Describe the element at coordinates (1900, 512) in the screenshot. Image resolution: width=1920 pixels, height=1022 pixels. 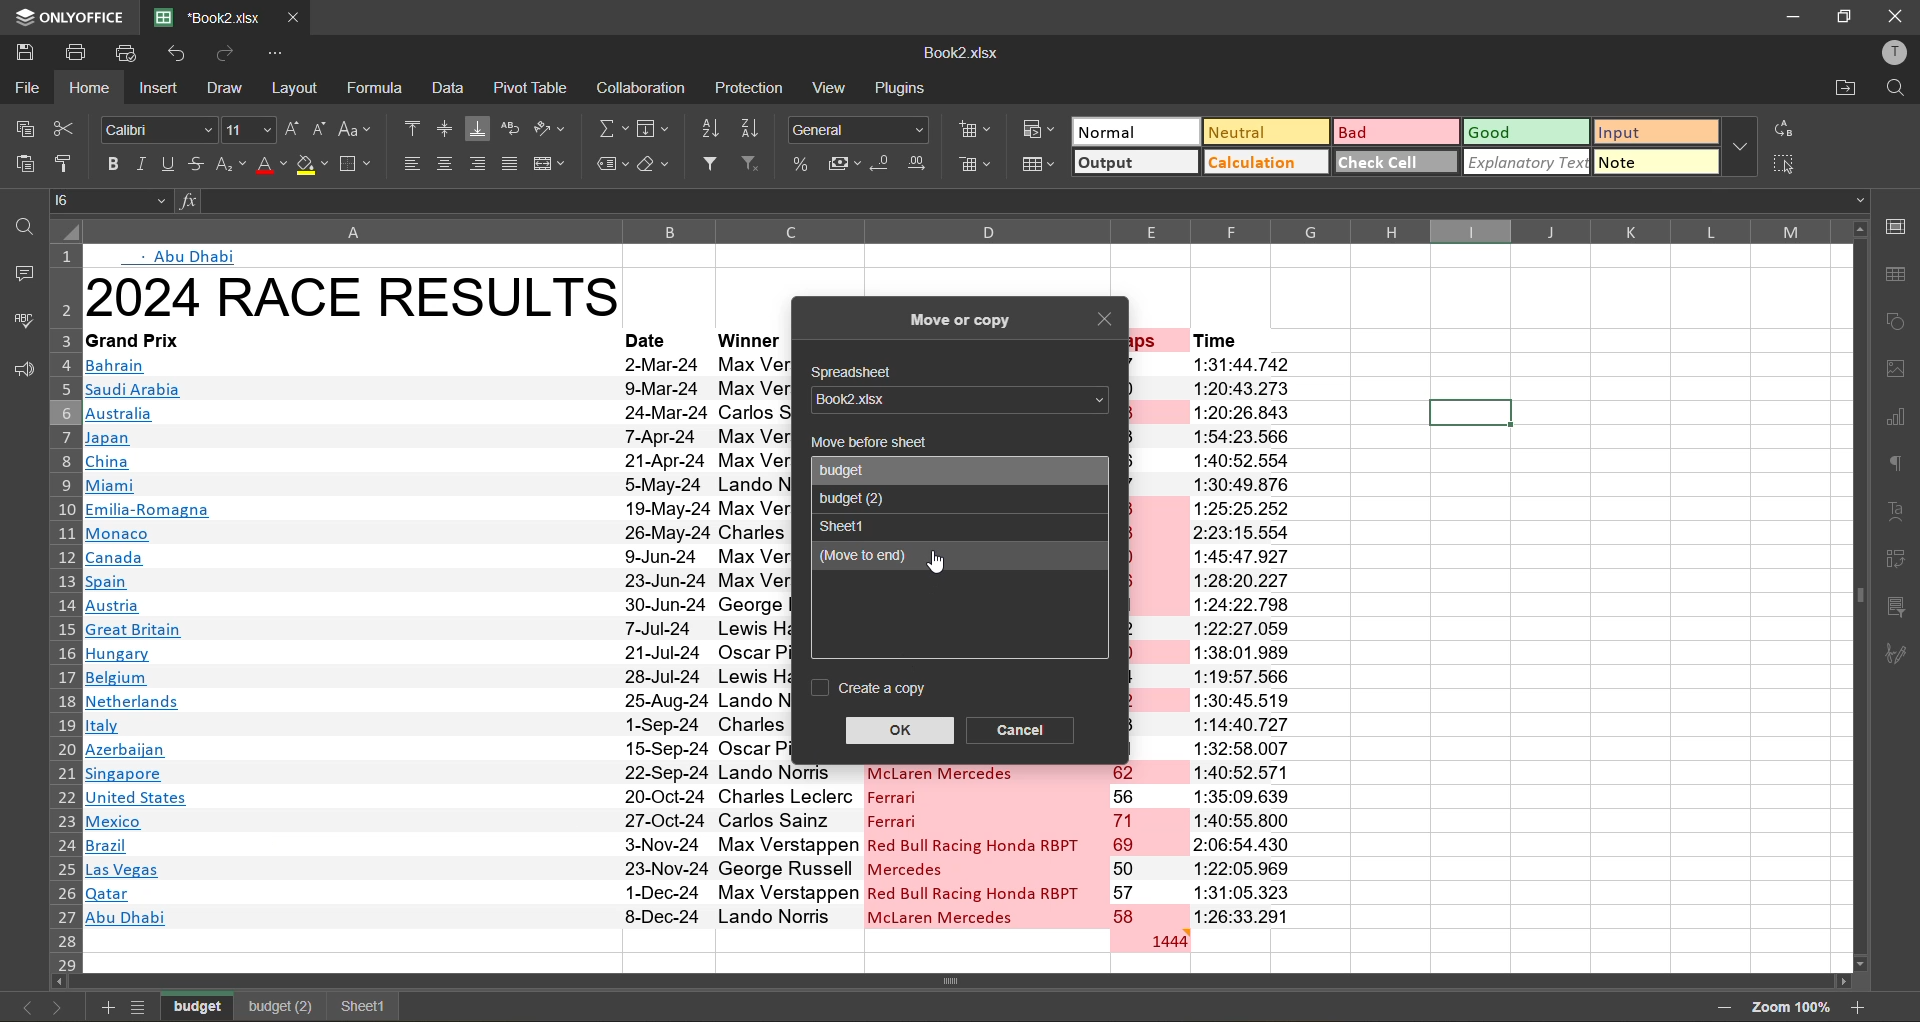
I see `text` at that location.